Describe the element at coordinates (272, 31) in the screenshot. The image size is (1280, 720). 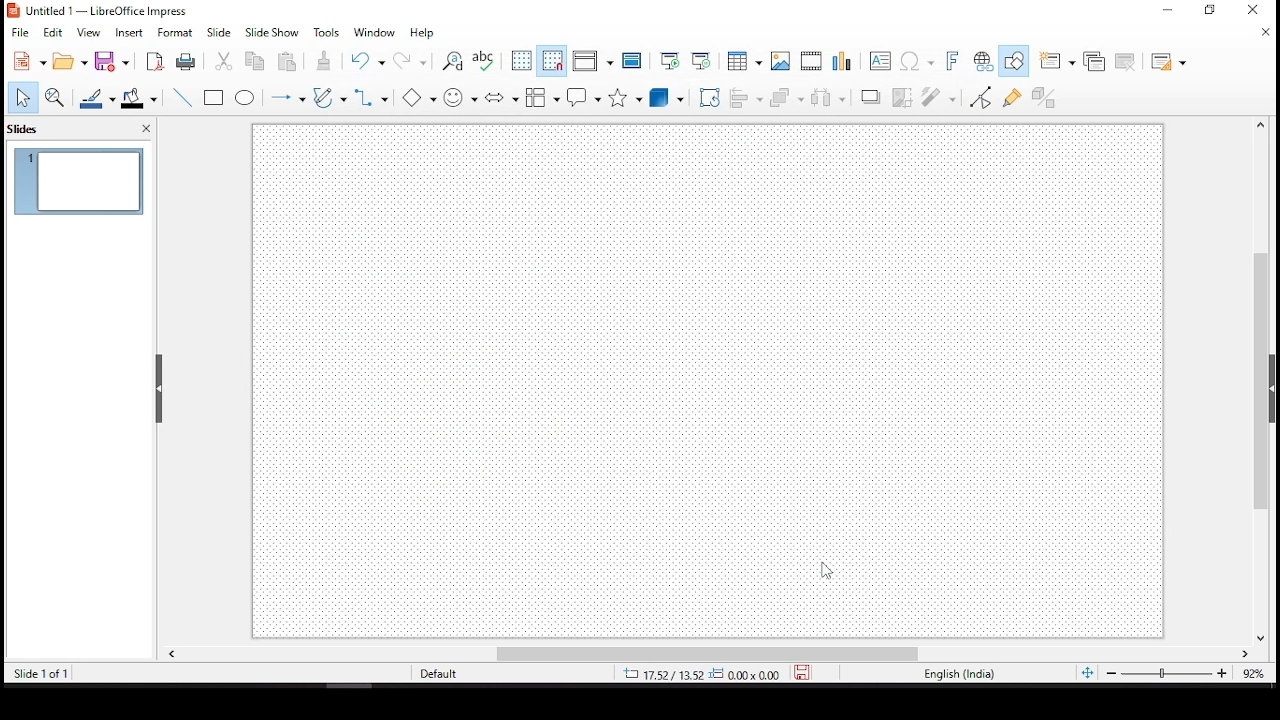
I see `slide show` at that location.